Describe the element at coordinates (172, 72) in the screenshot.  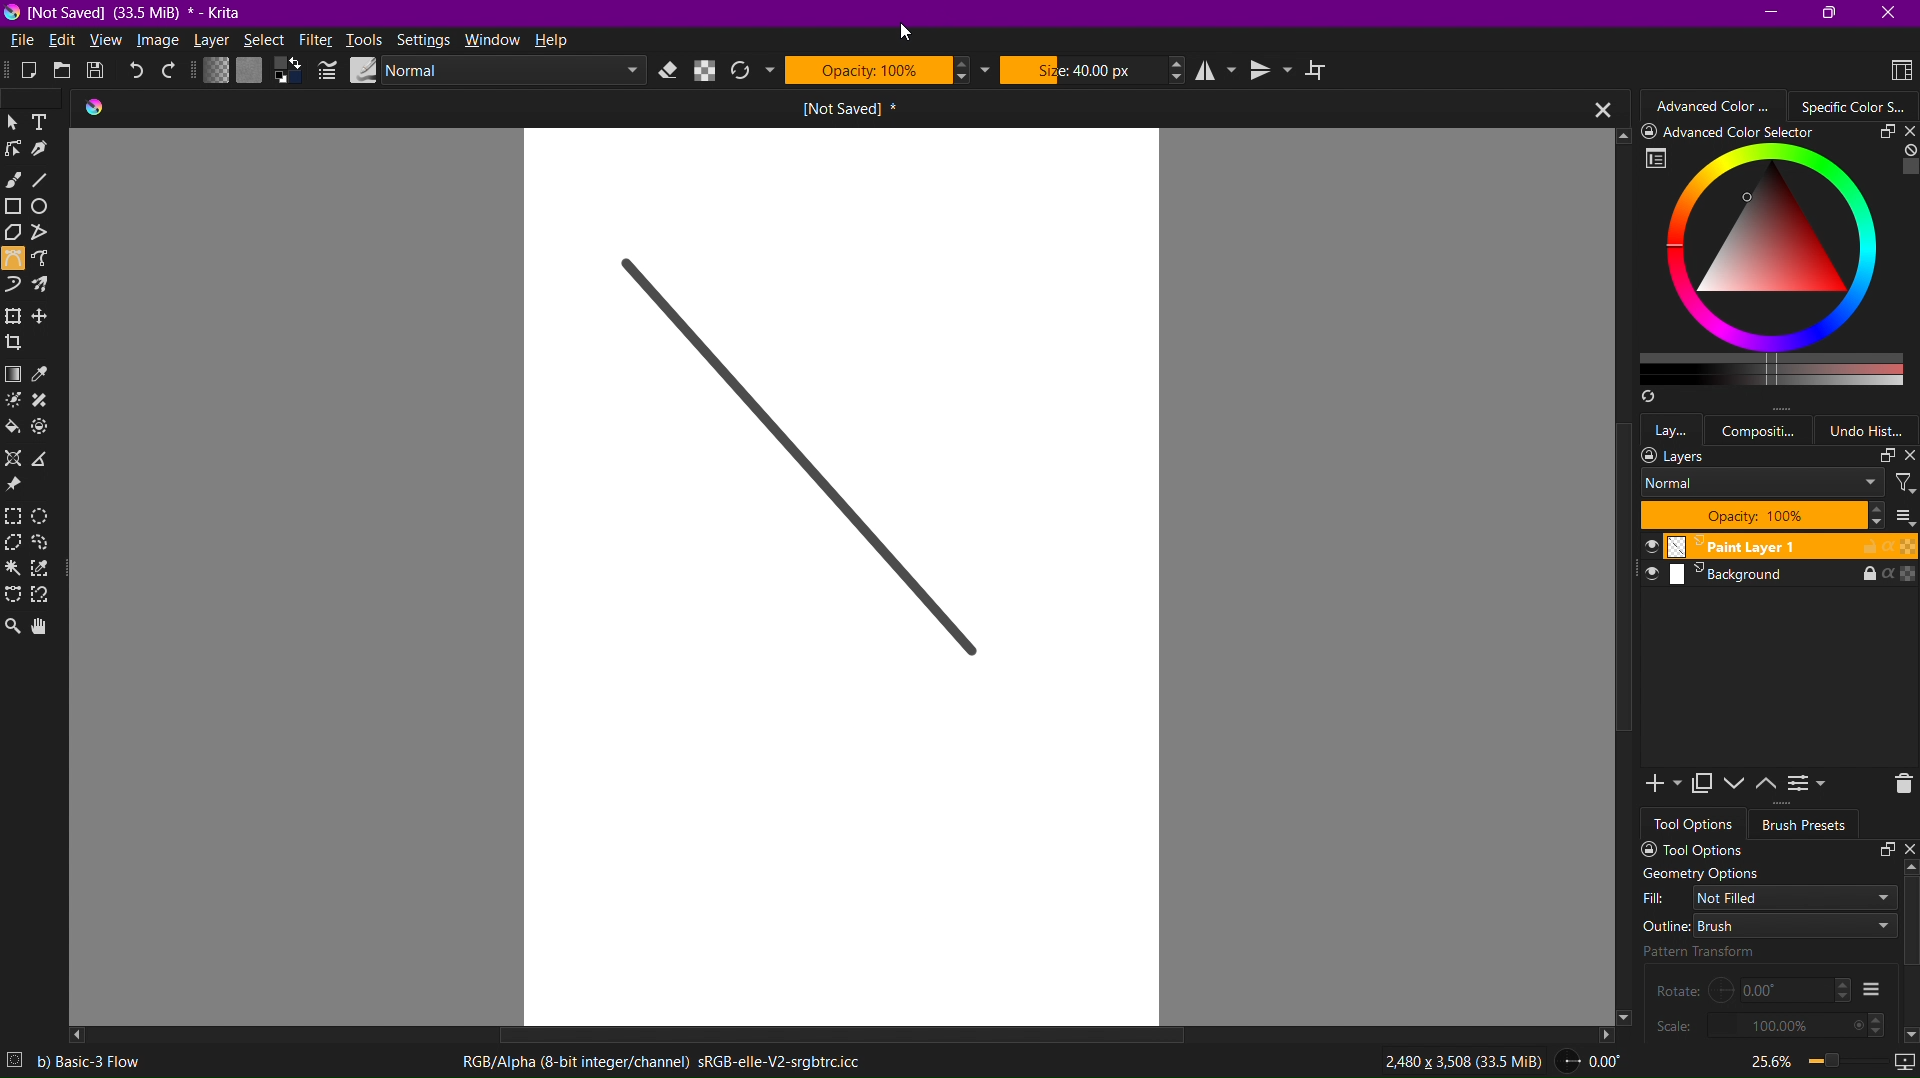
I see `Redo` at that location.